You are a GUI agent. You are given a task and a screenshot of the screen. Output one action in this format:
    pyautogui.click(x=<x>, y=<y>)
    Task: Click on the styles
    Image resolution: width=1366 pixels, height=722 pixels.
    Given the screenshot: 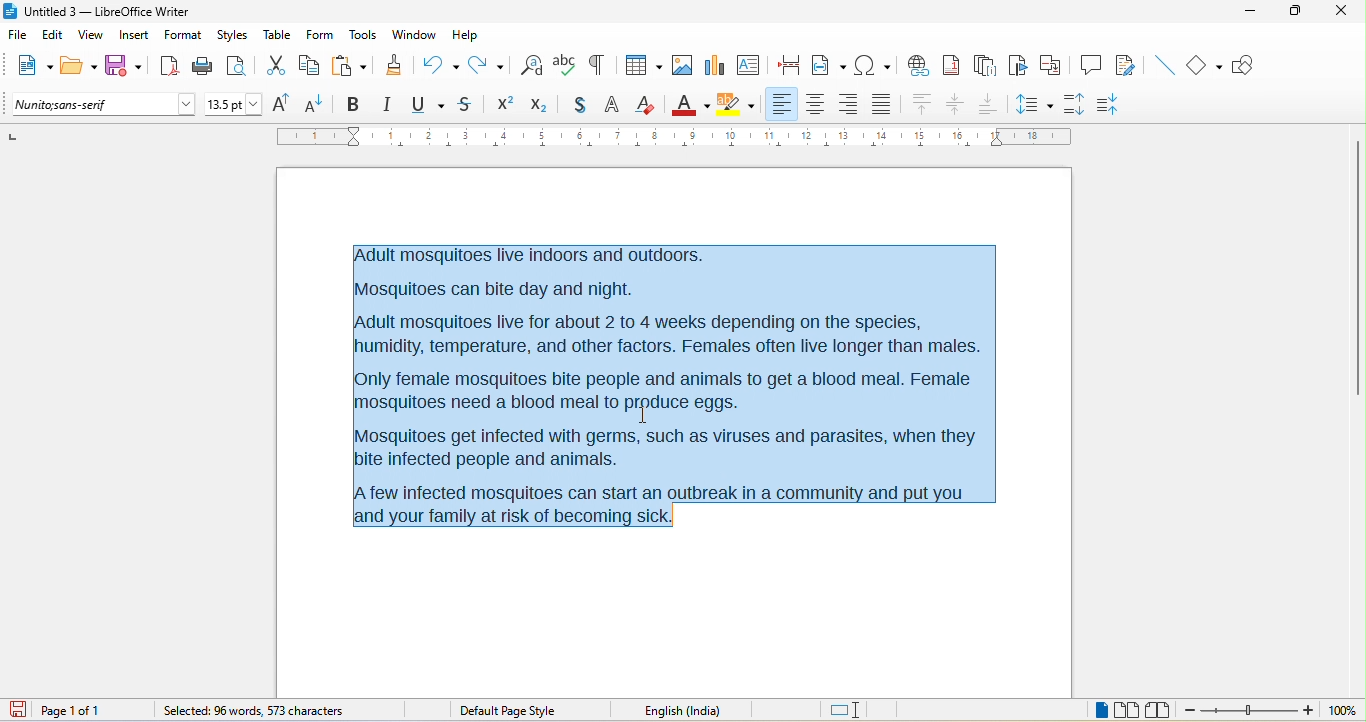 What is the action you would take?
    pyautogui.click(x=232, y=35)
    